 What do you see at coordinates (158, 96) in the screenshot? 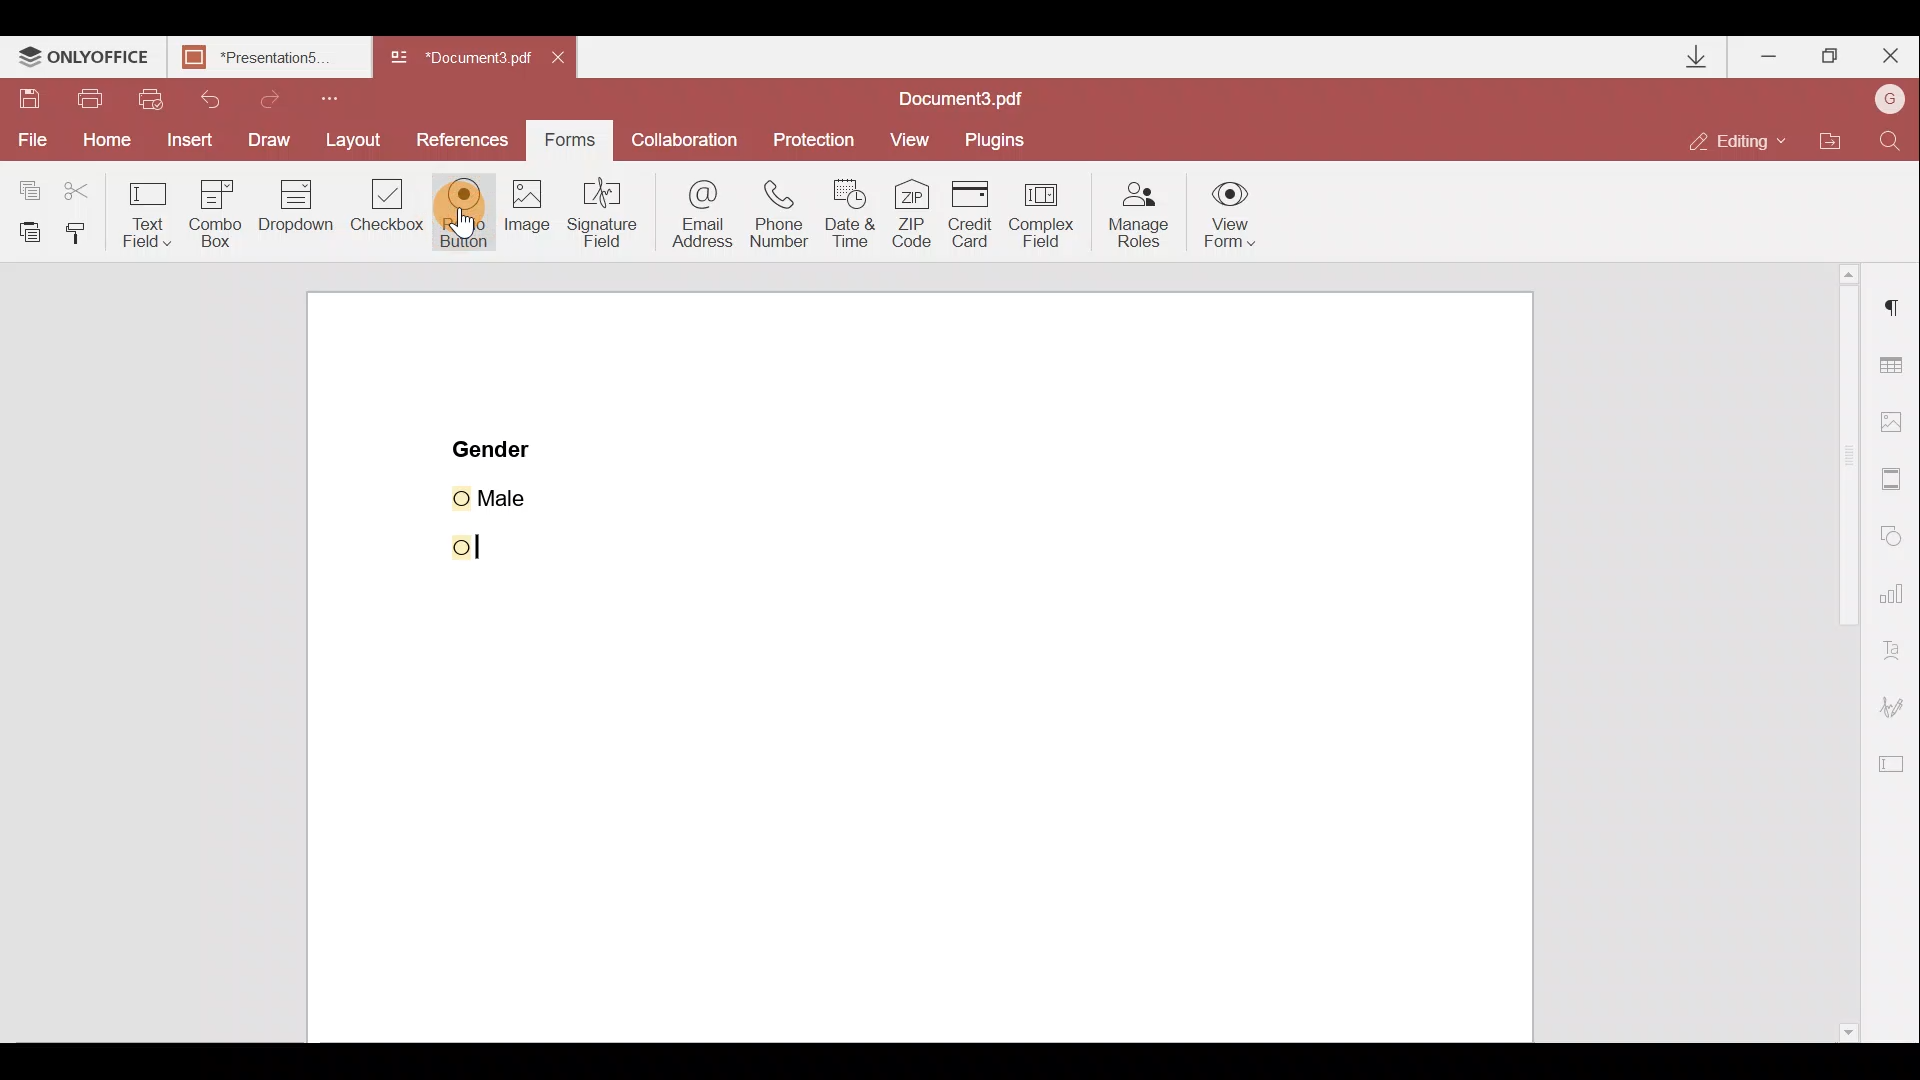
I see `Quick print` at bounding box center [158, 96].